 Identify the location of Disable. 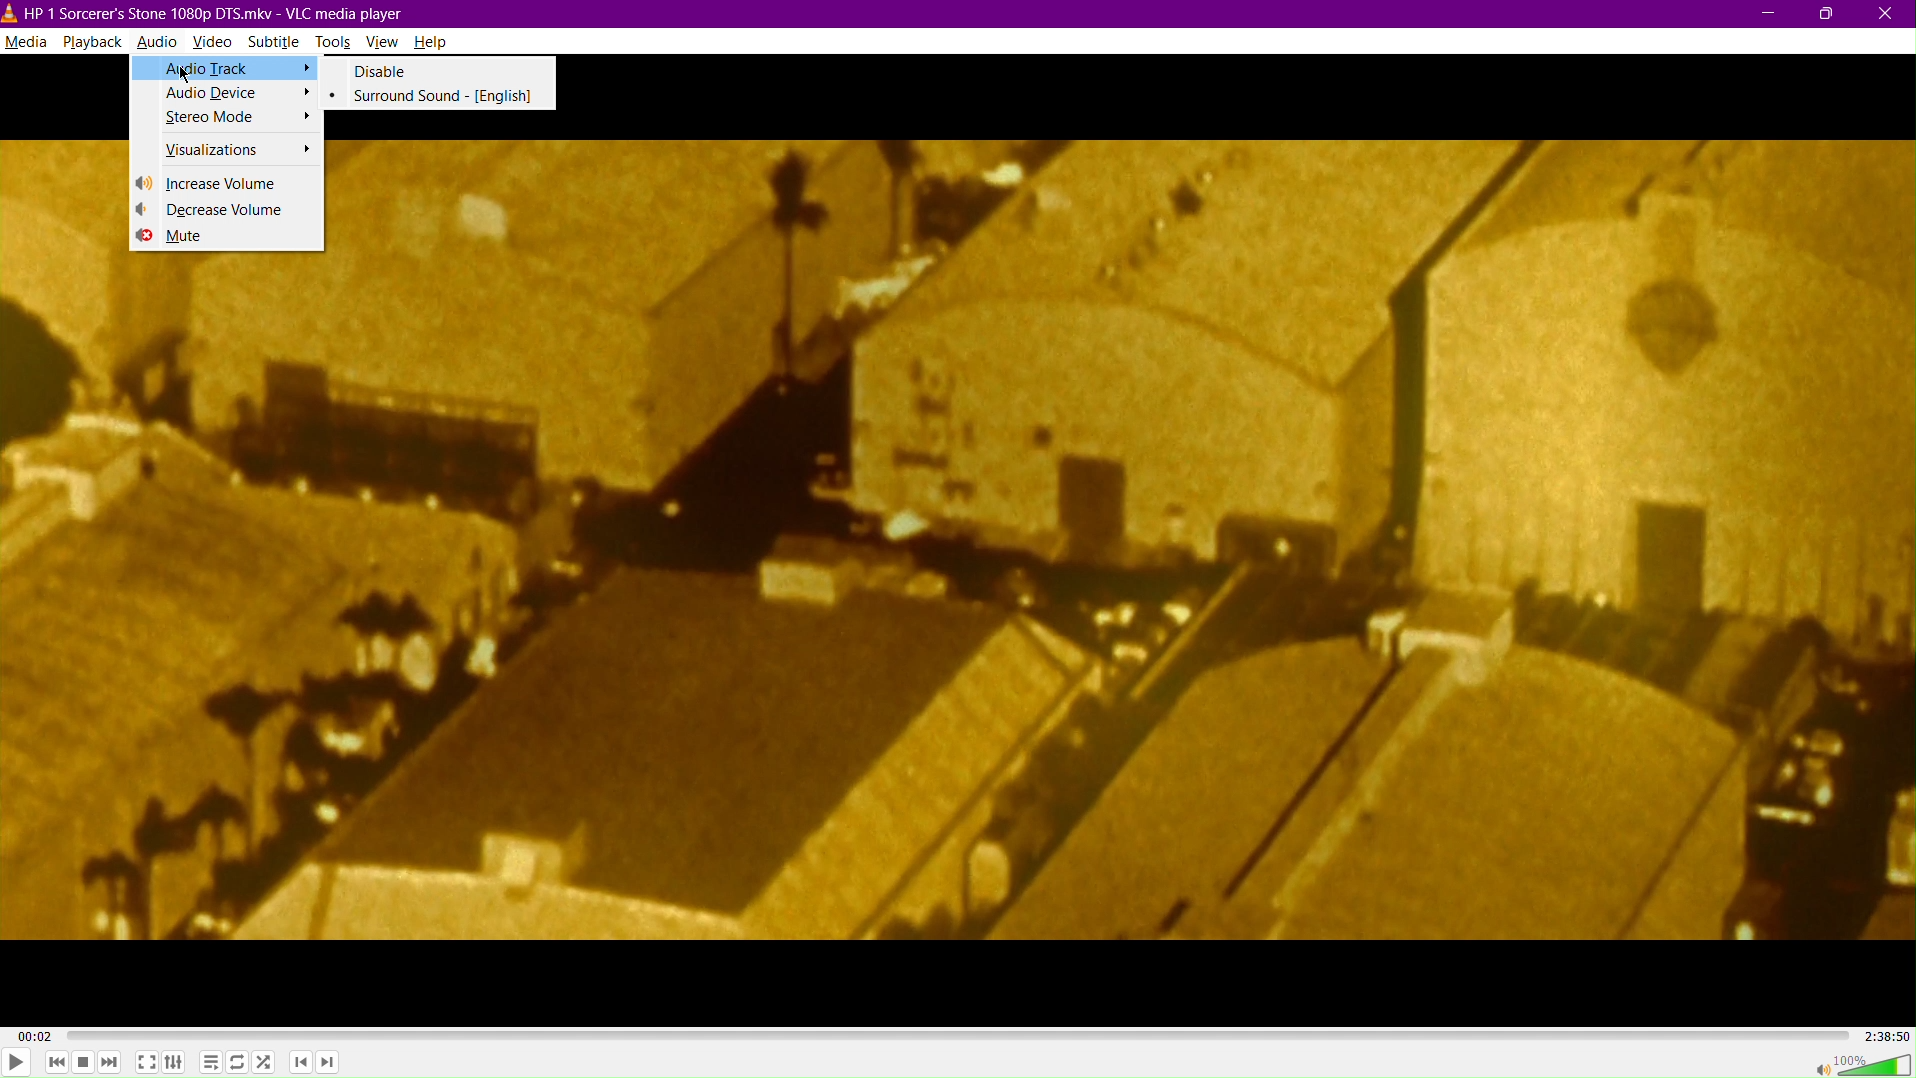
(442, 71).